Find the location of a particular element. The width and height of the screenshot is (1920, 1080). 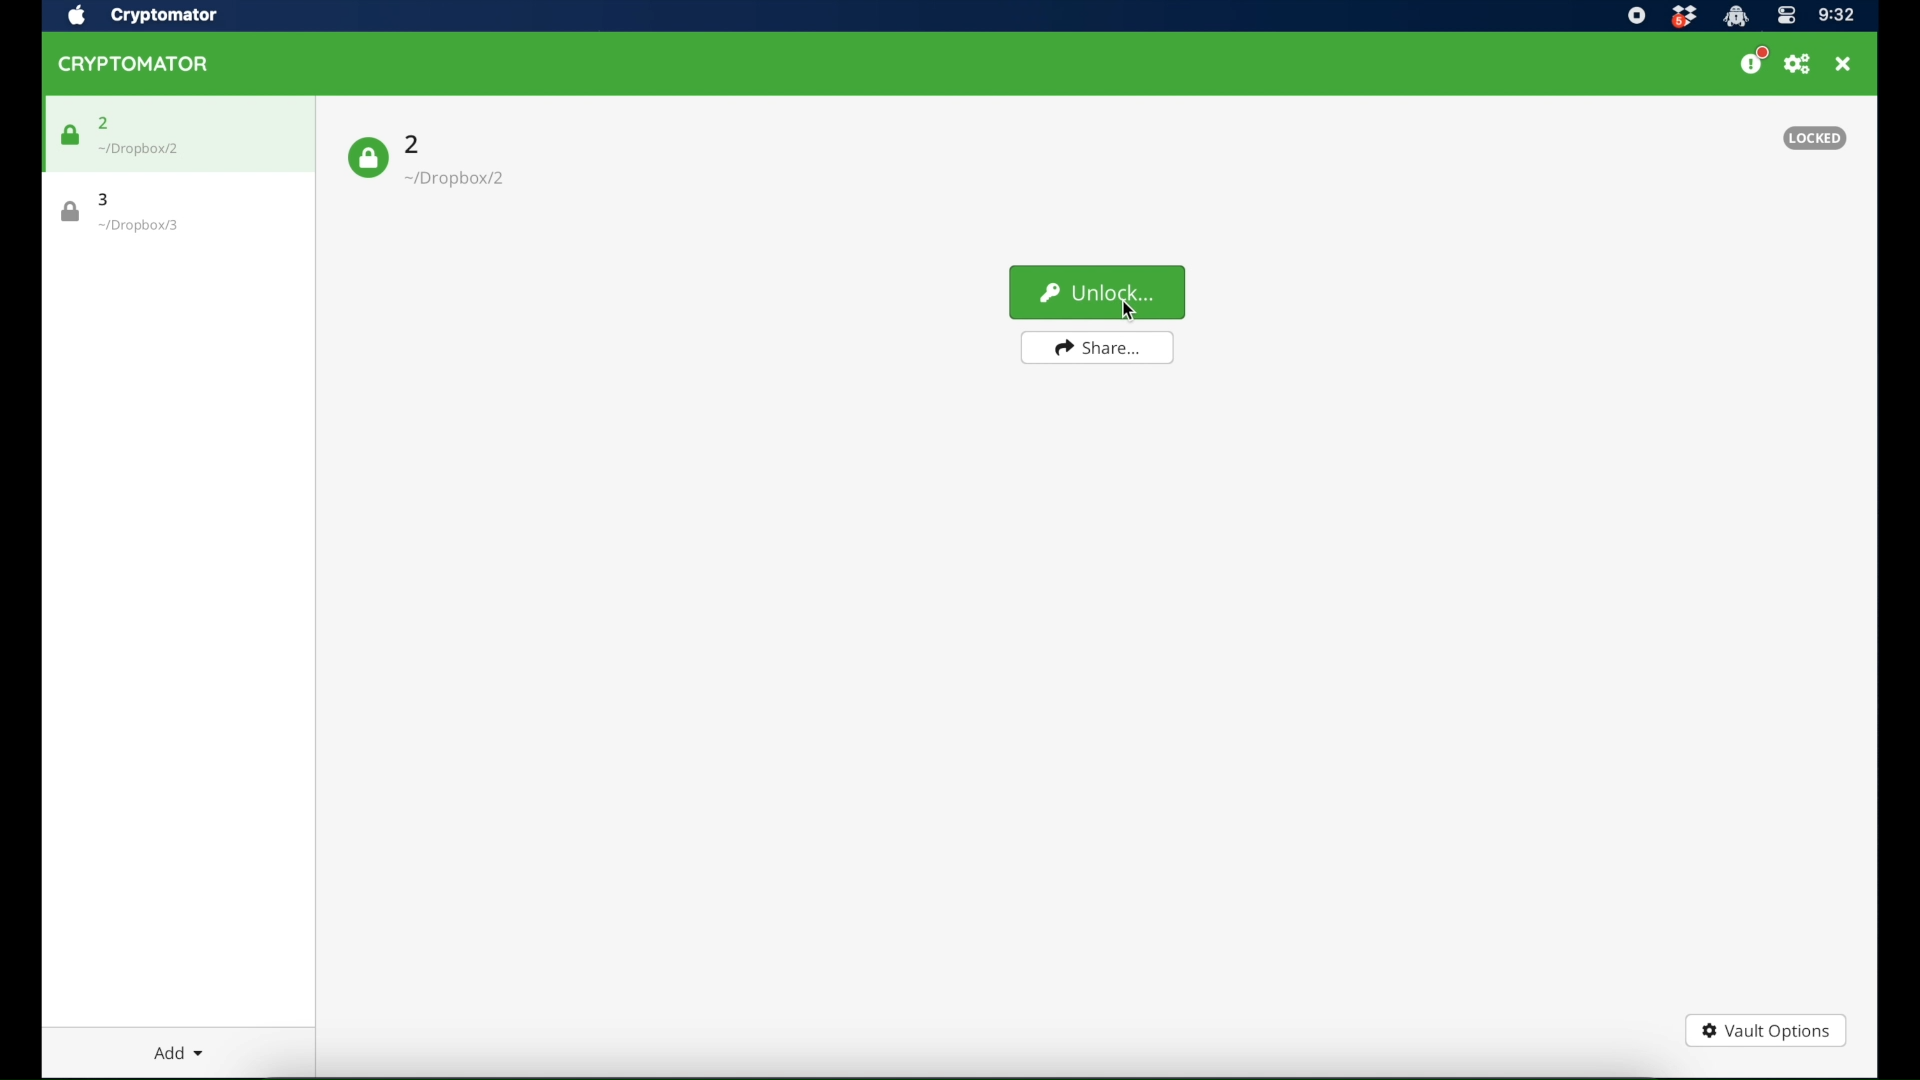

add  dropdown is located at coordinates (178, 1052).